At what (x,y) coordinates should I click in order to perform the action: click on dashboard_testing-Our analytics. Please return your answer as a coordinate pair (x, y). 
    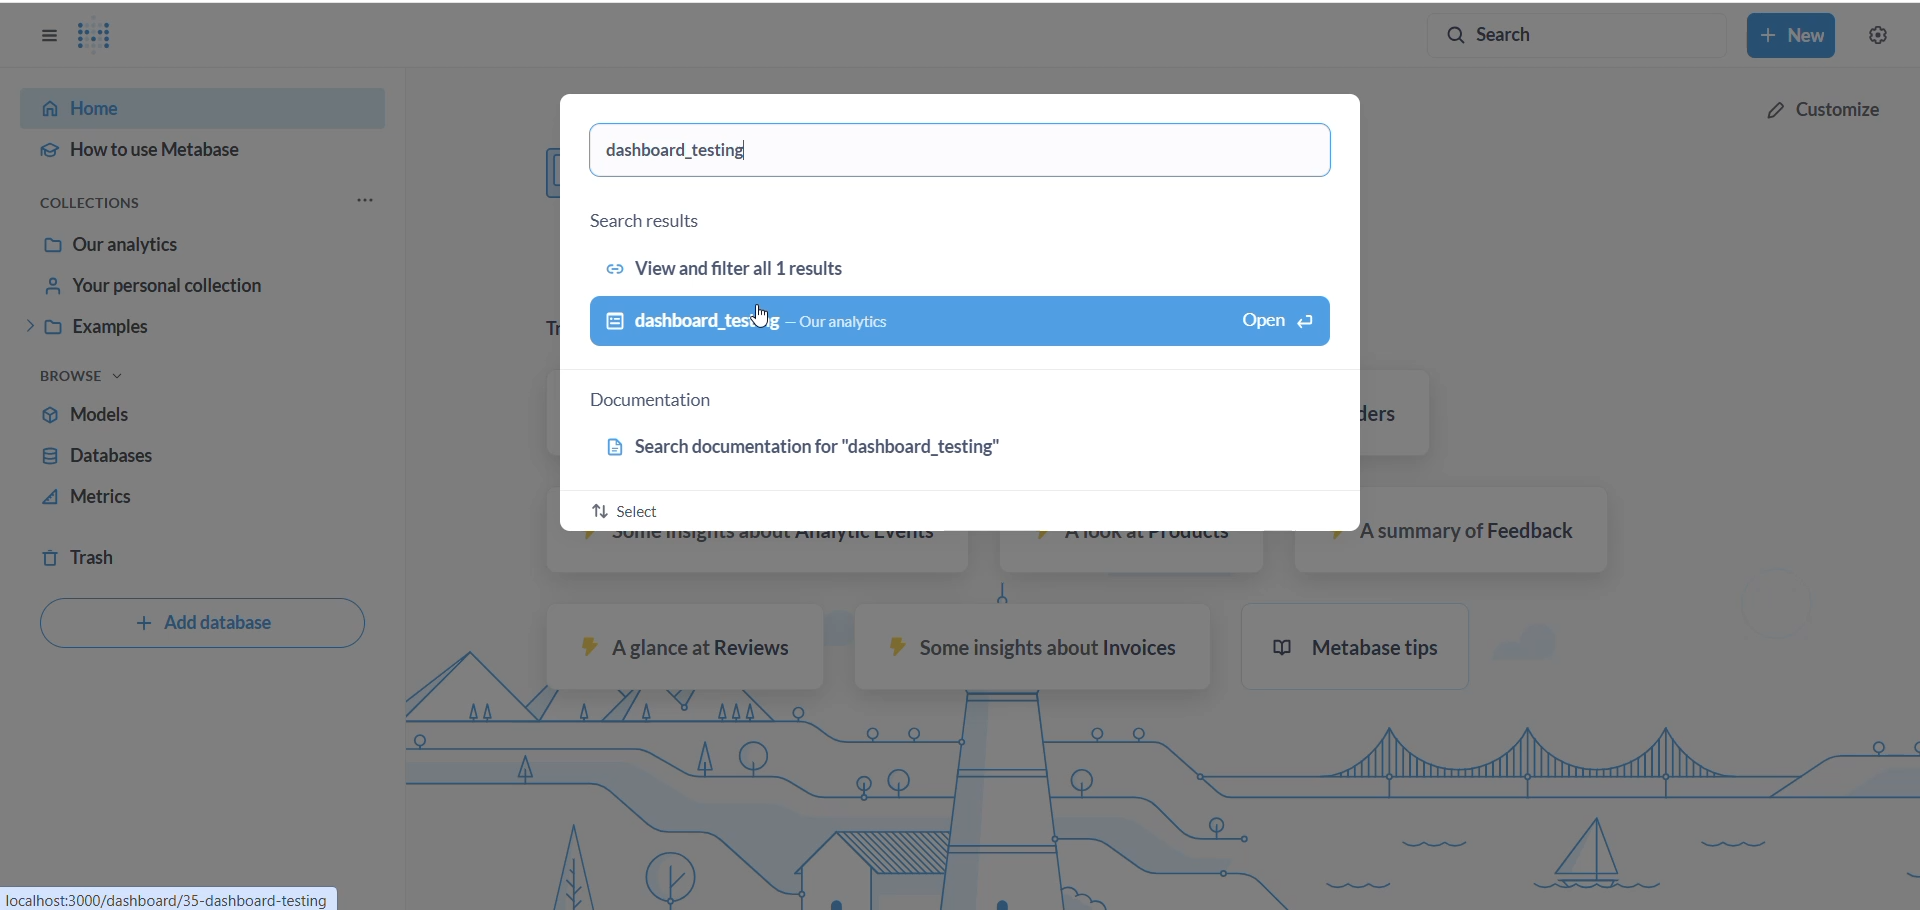
    Looking at the image, I should click on (961, 322).